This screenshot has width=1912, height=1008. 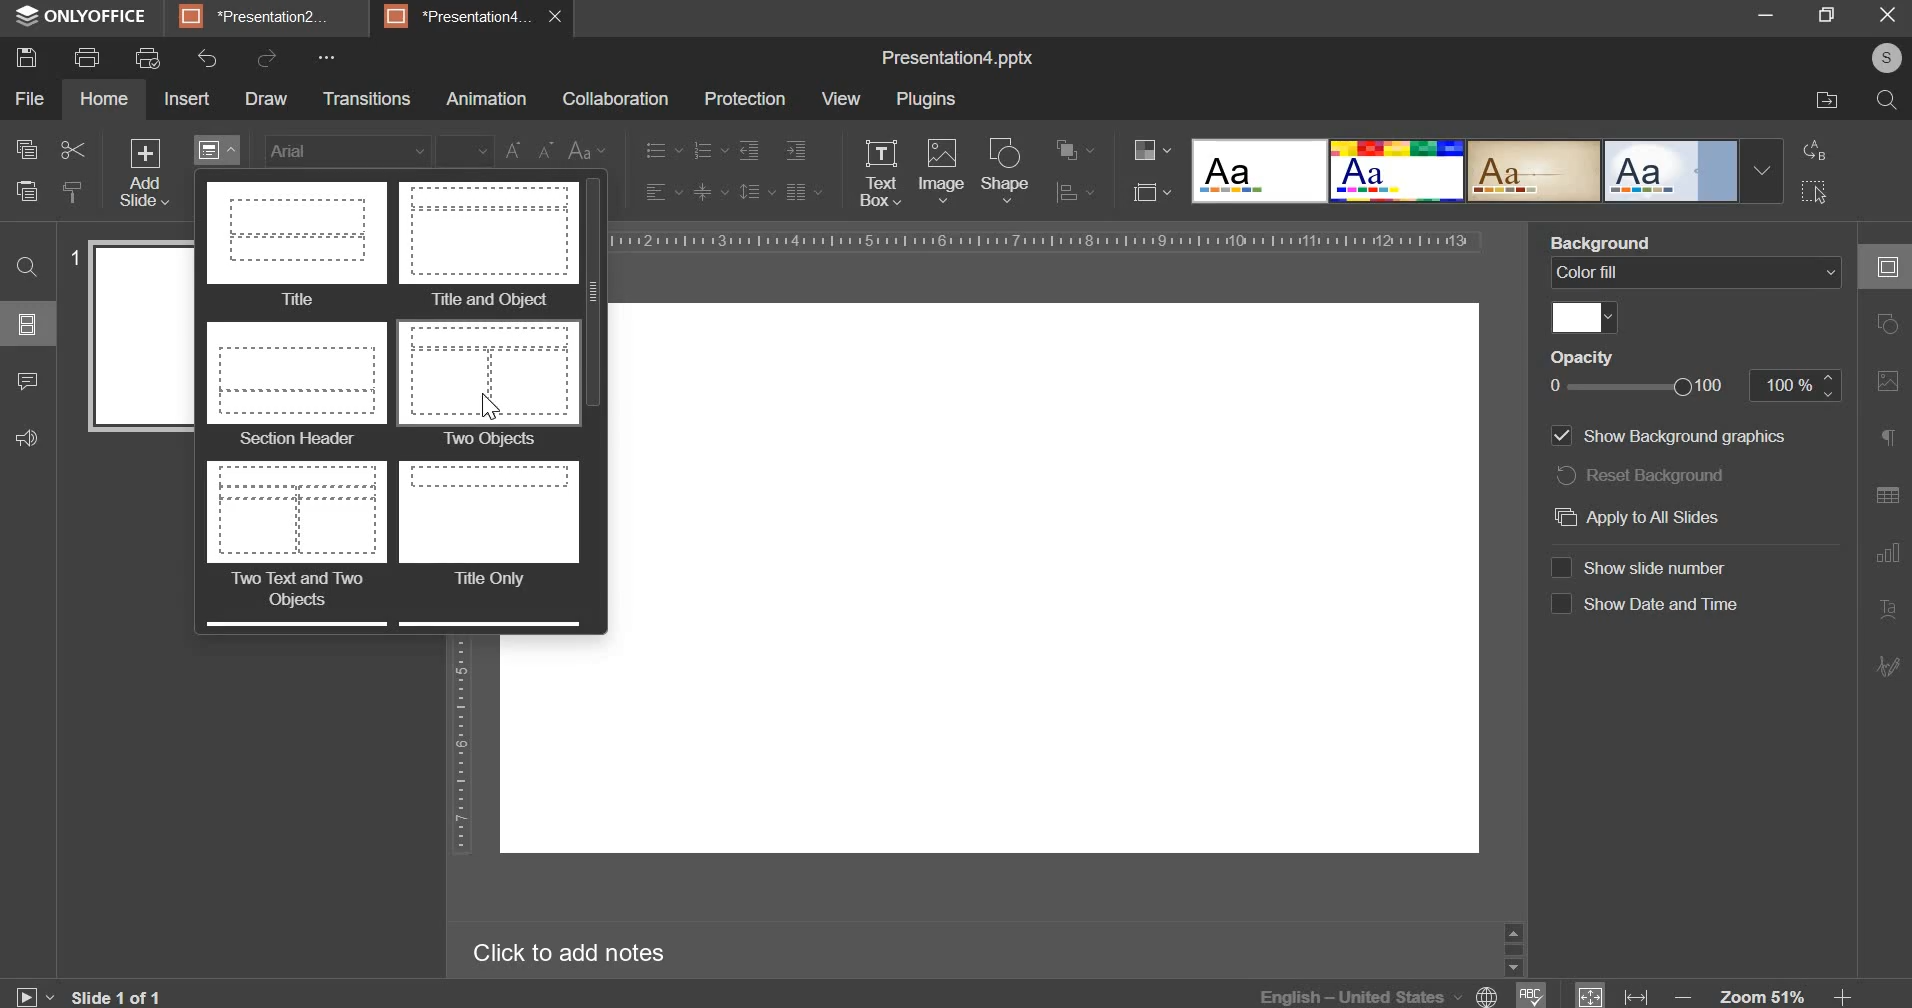 I want to click on minimize, so click(x=1767, y=17).